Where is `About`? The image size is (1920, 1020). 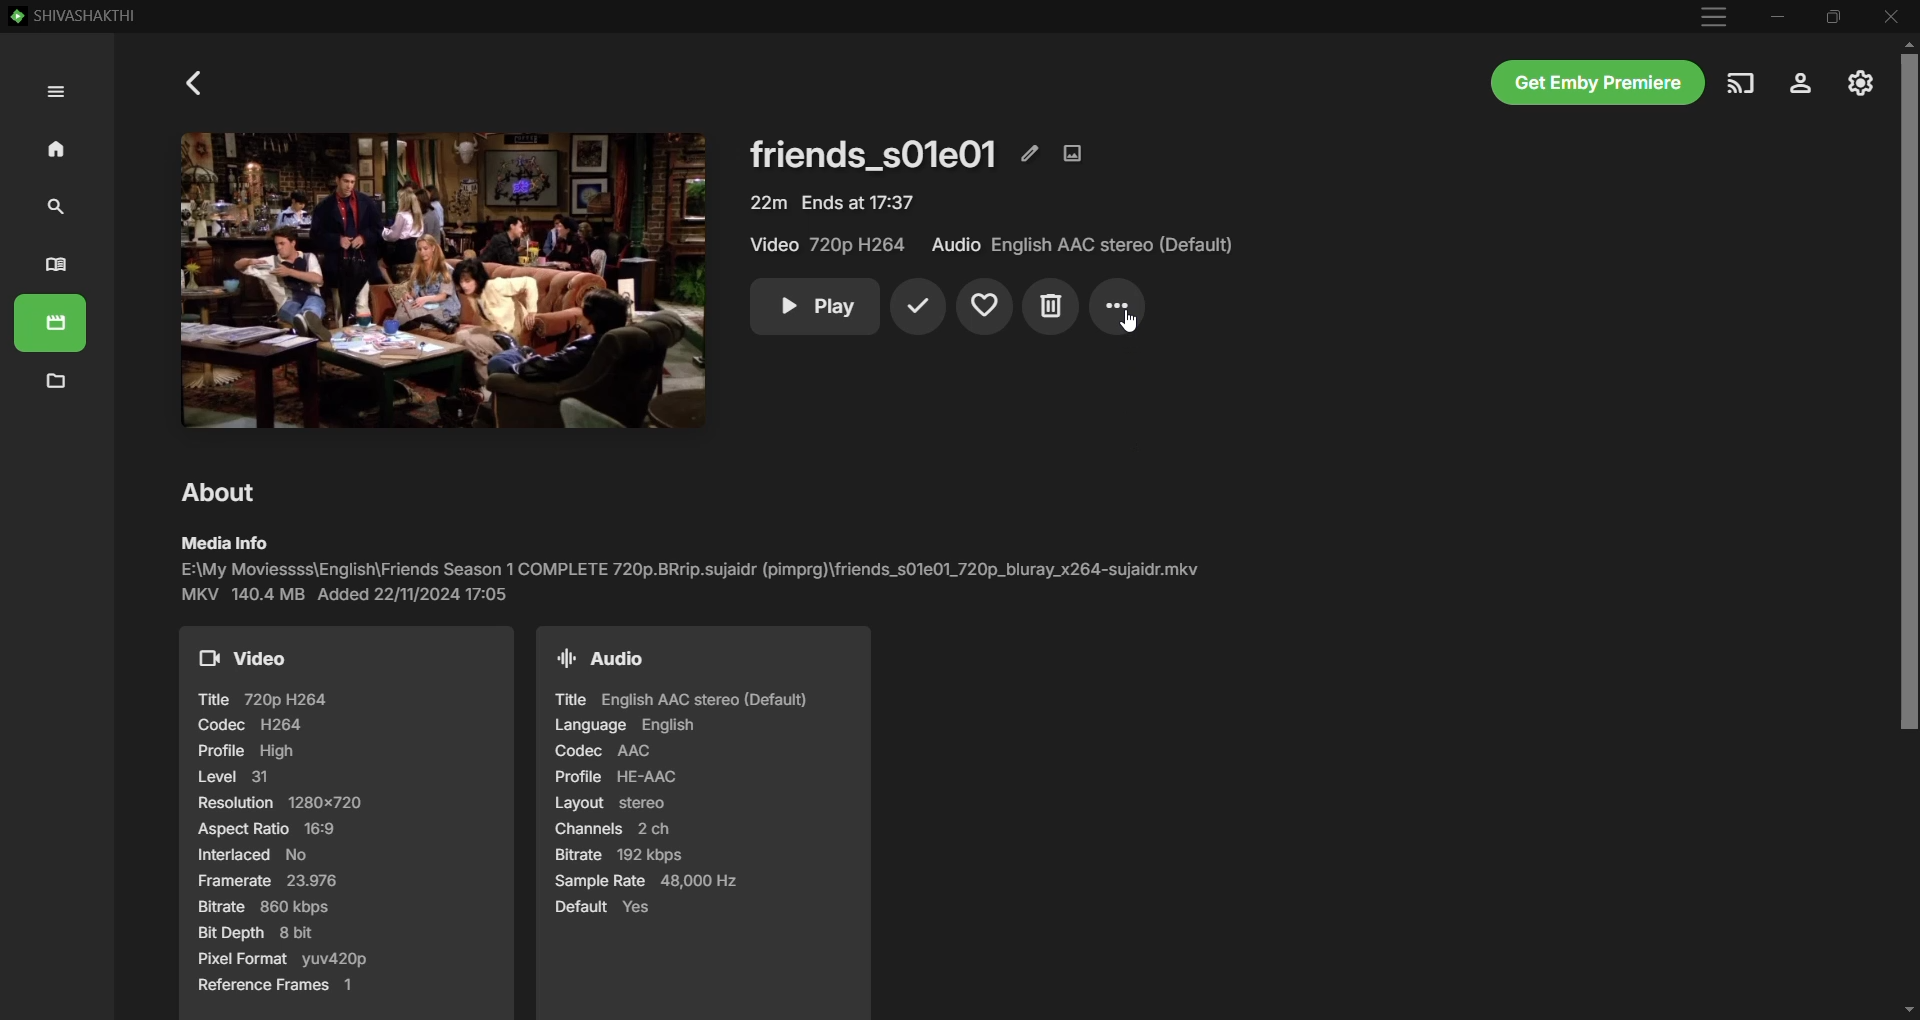
About is located at coordinates (223, 491).